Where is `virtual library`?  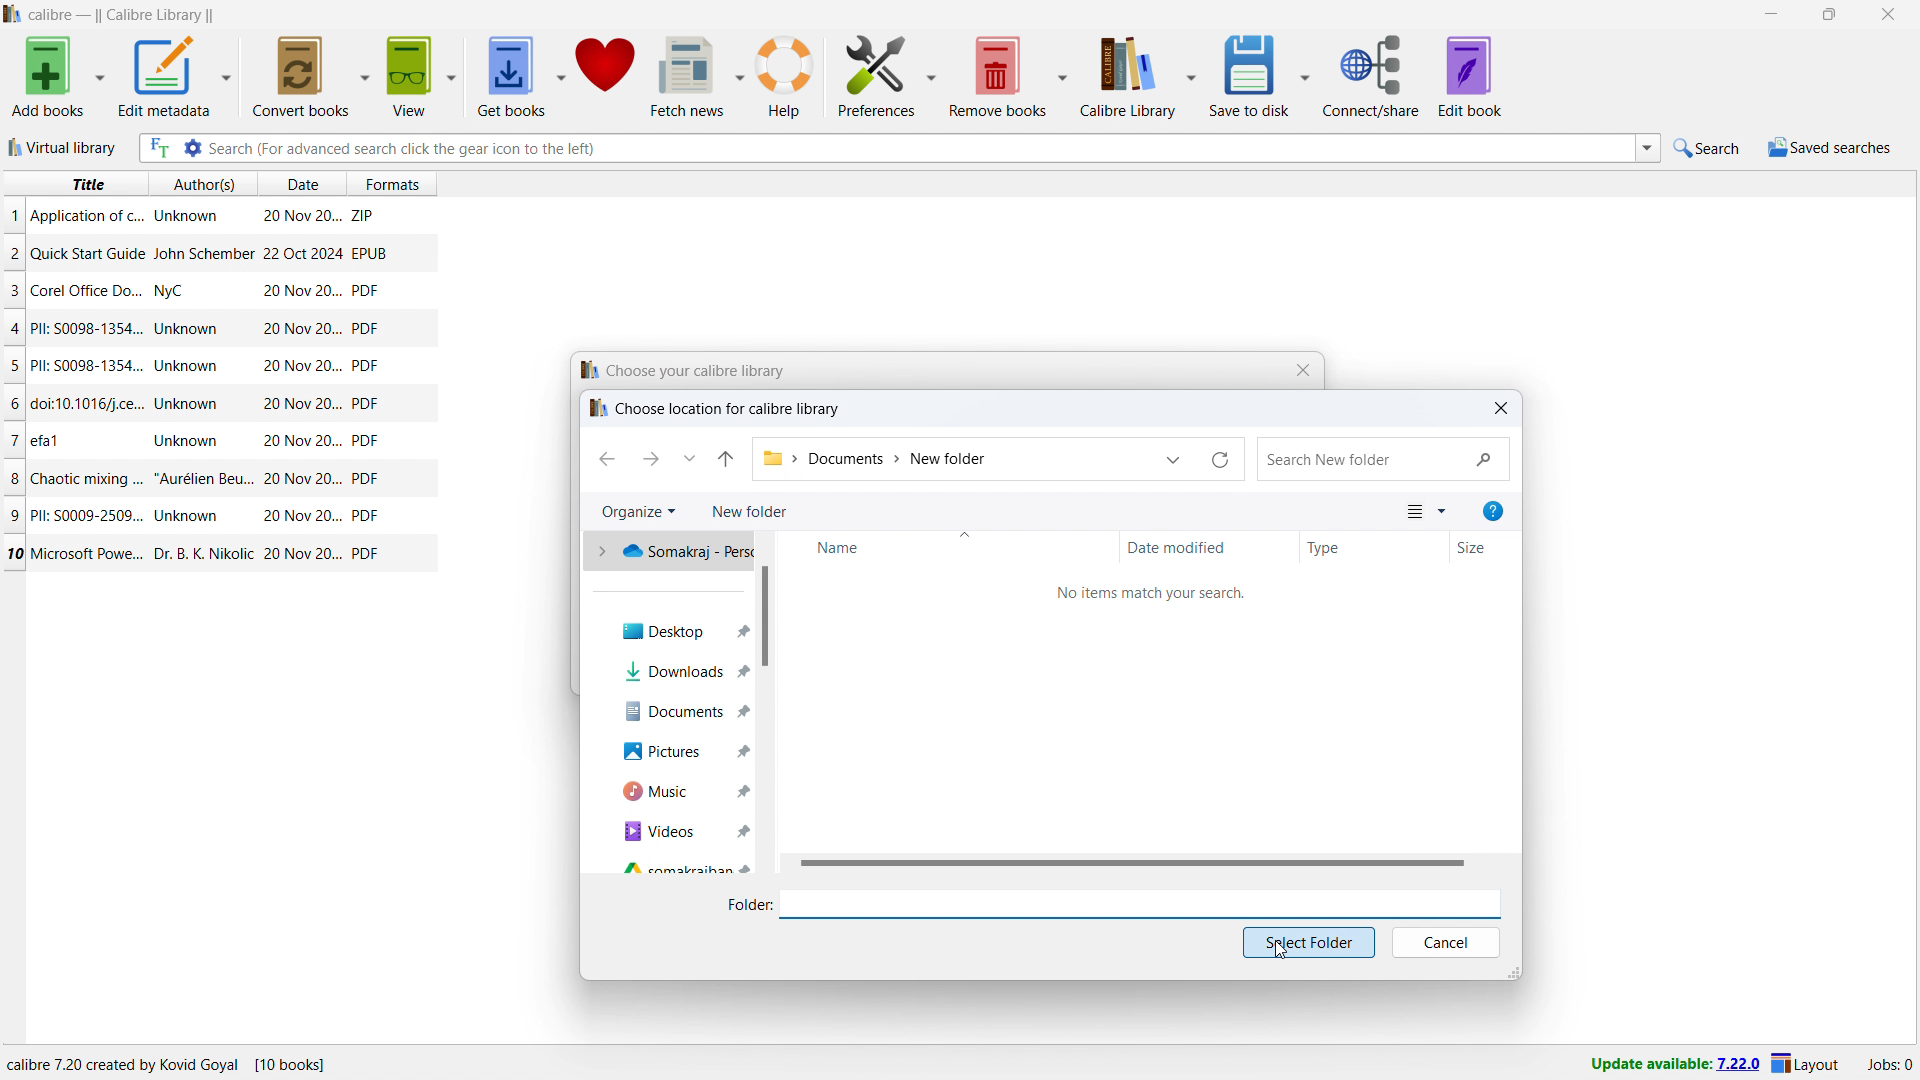
virtual library is located at coordinates (65, 147).